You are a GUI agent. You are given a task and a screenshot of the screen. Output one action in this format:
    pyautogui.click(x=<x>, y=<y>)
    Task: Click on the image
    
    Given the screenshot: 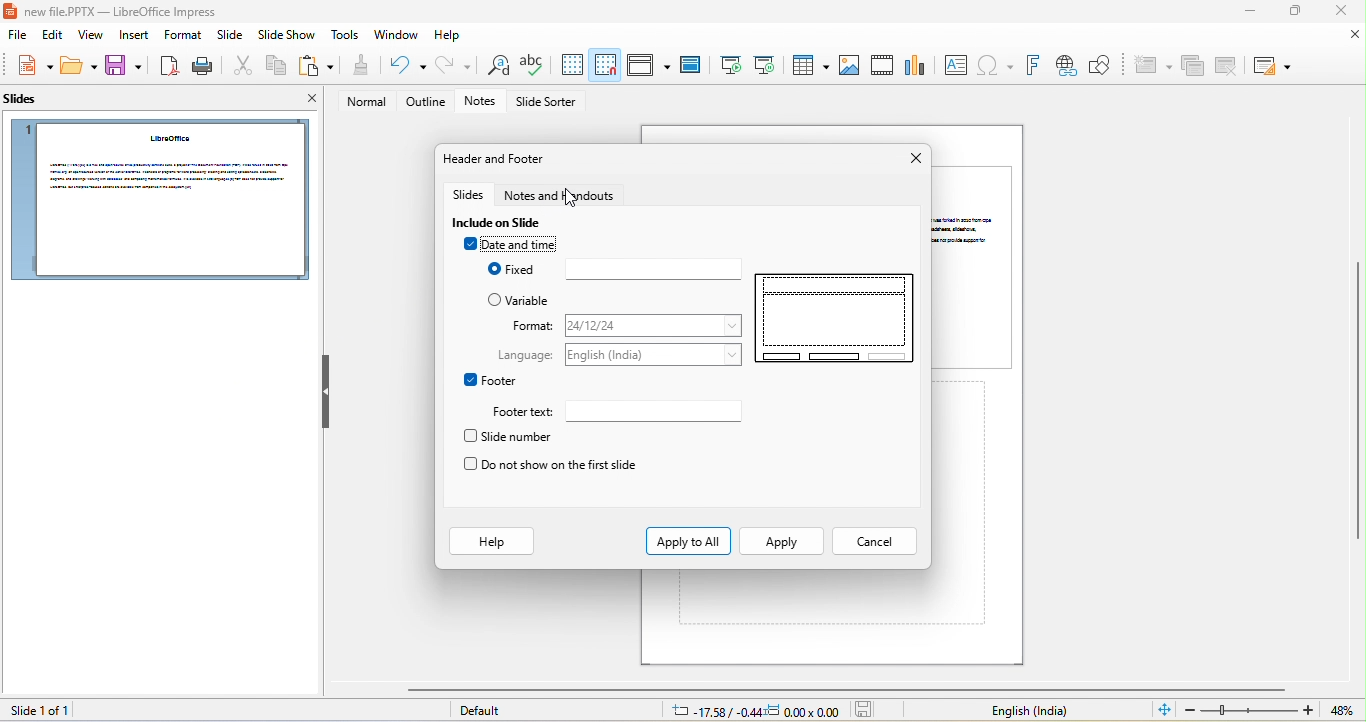 What is the action you would take?
    pyautogui.click(x=849, y=66)
    